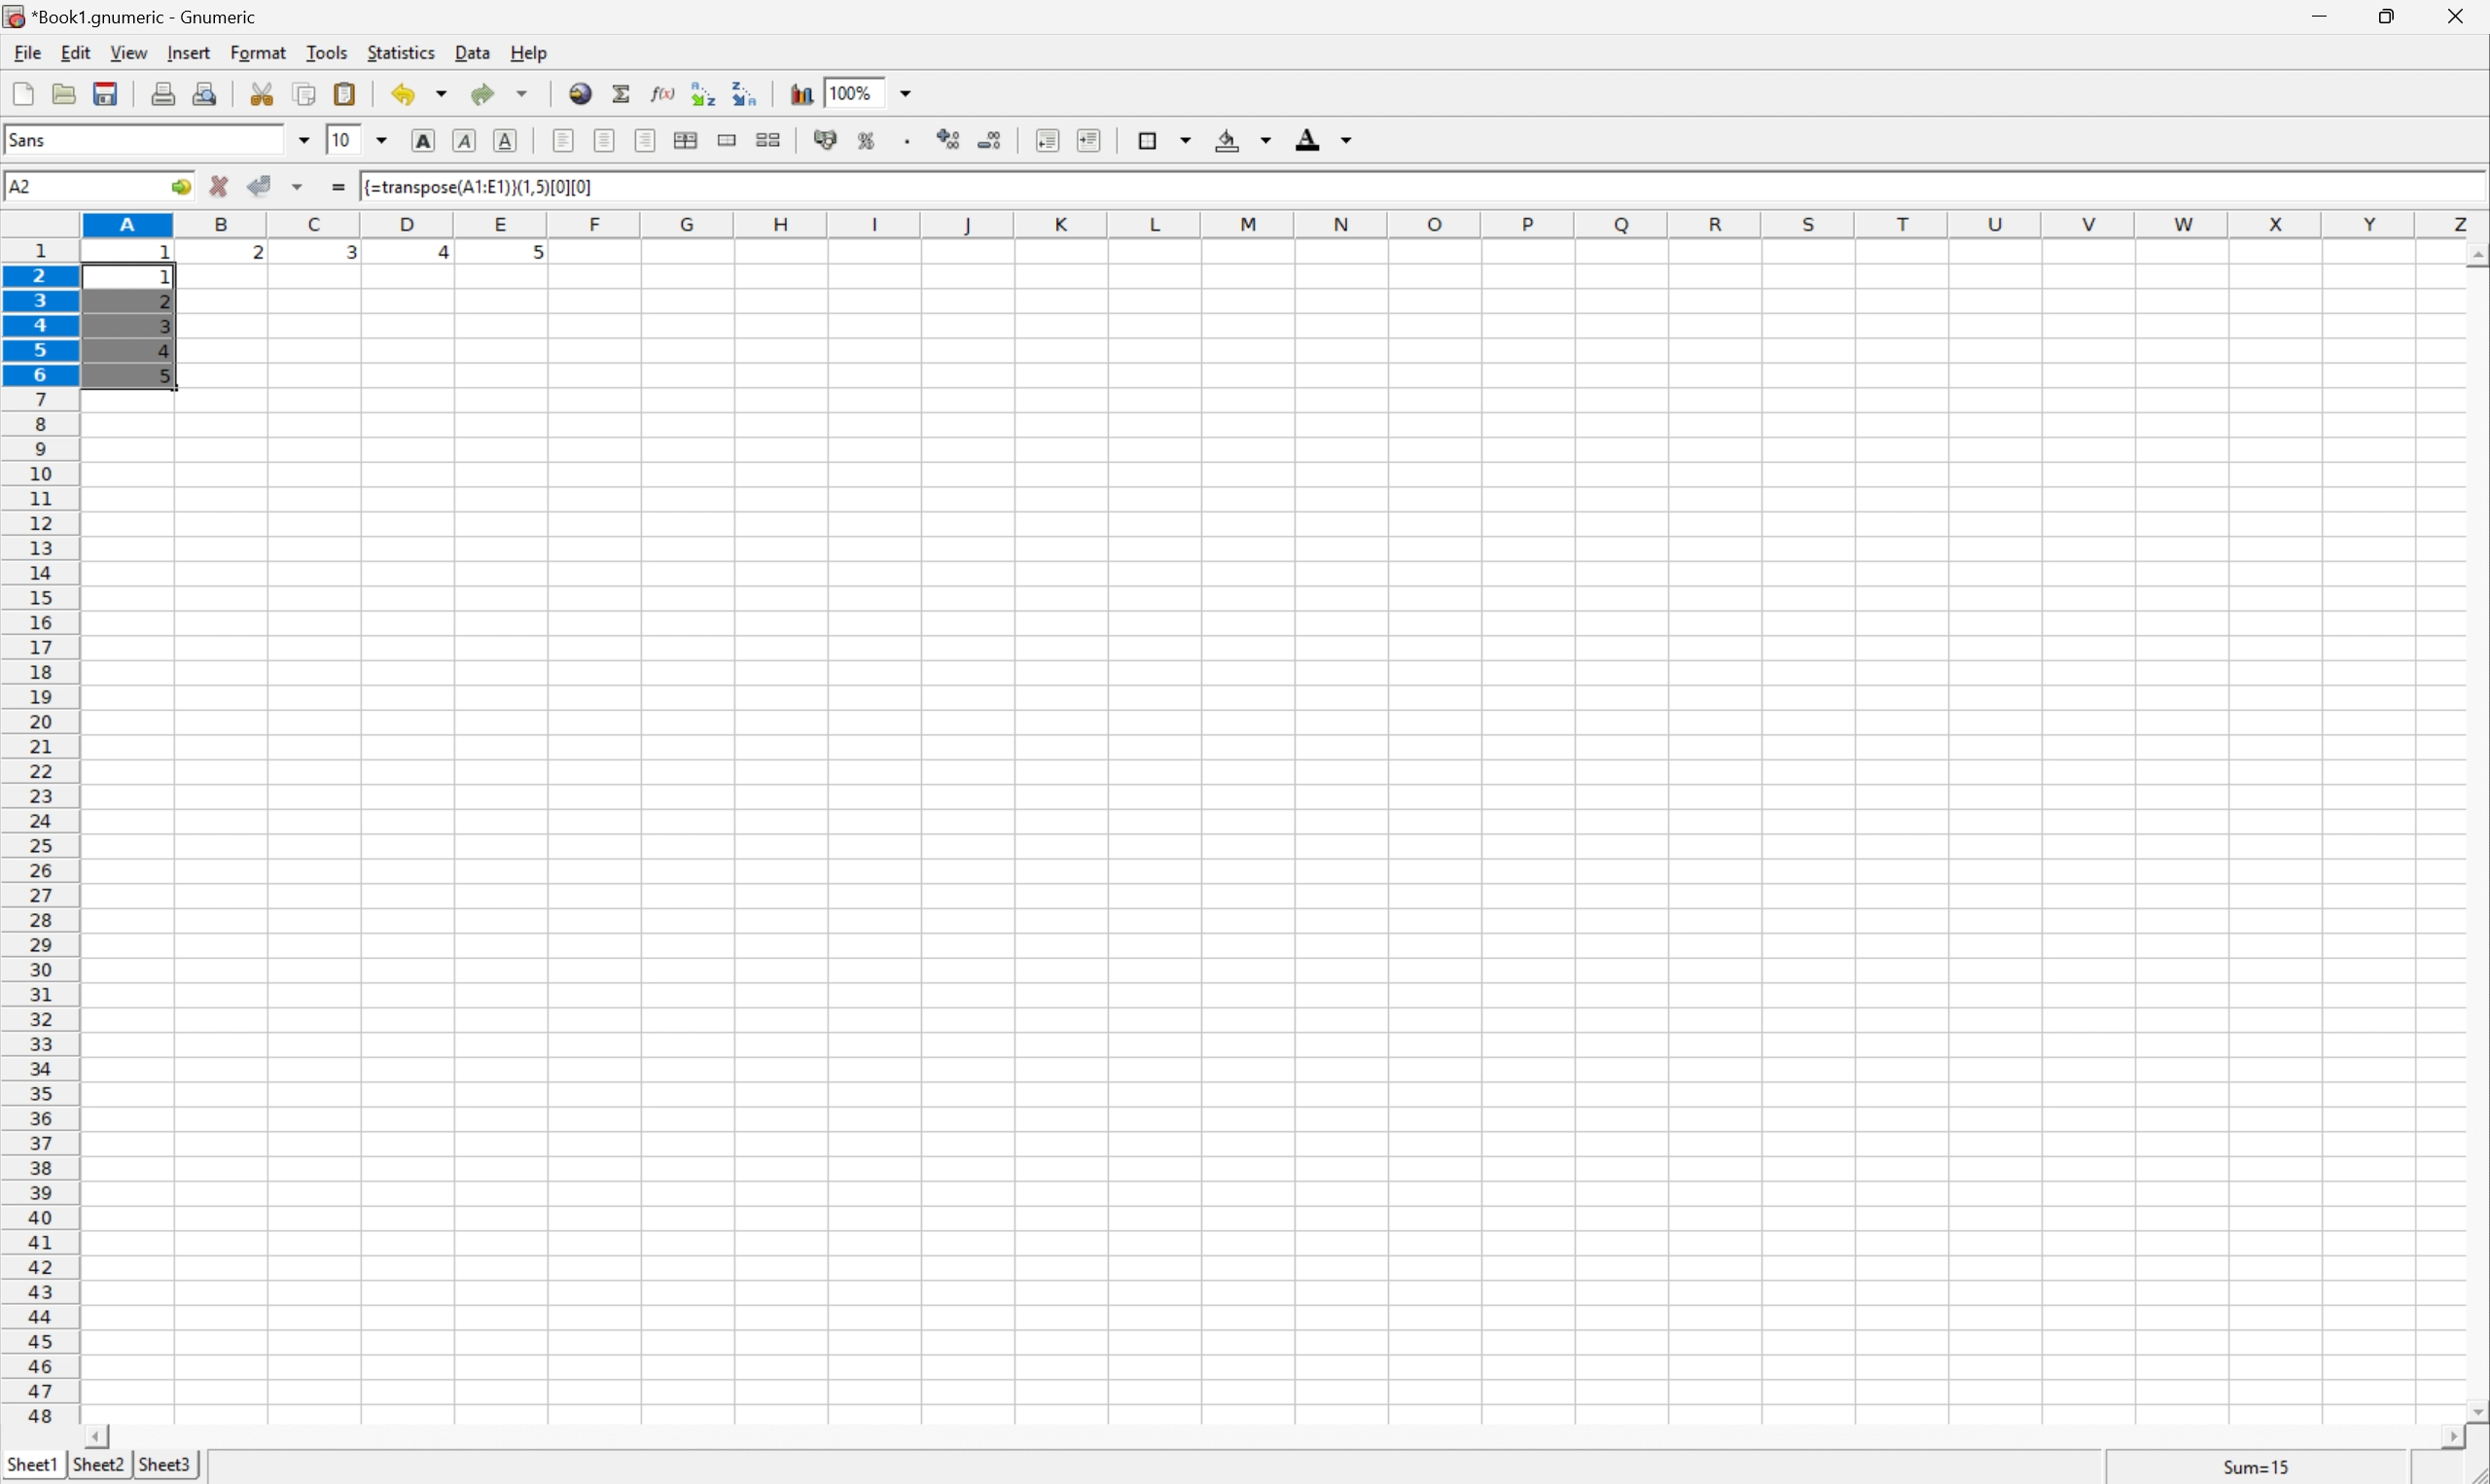 Image resolution: width=2490 pixels, height=1484 pixels. What do you see at coordinates (167, 258) in the screenshot?
I see `1` at bounding box center [167, 258].